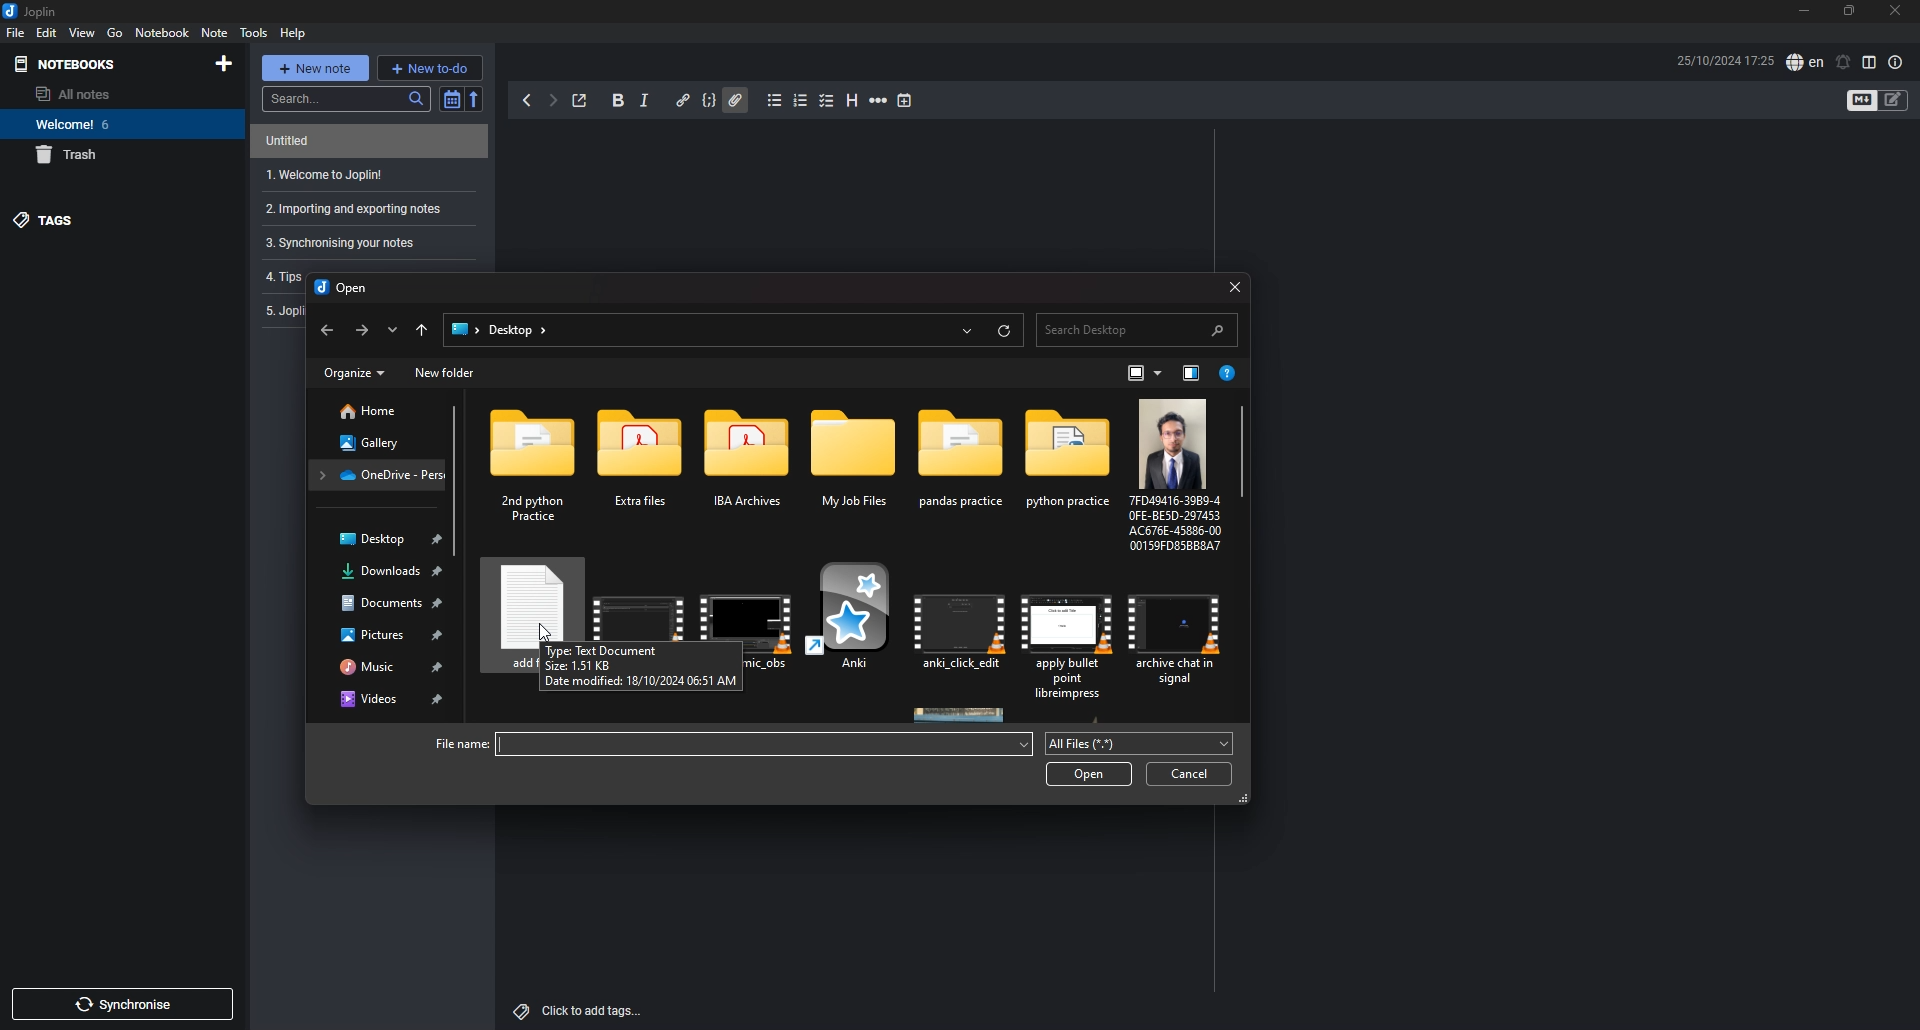 This screenshot has height=1030, width=1920. I want to click on resize, so click(1852, 10).